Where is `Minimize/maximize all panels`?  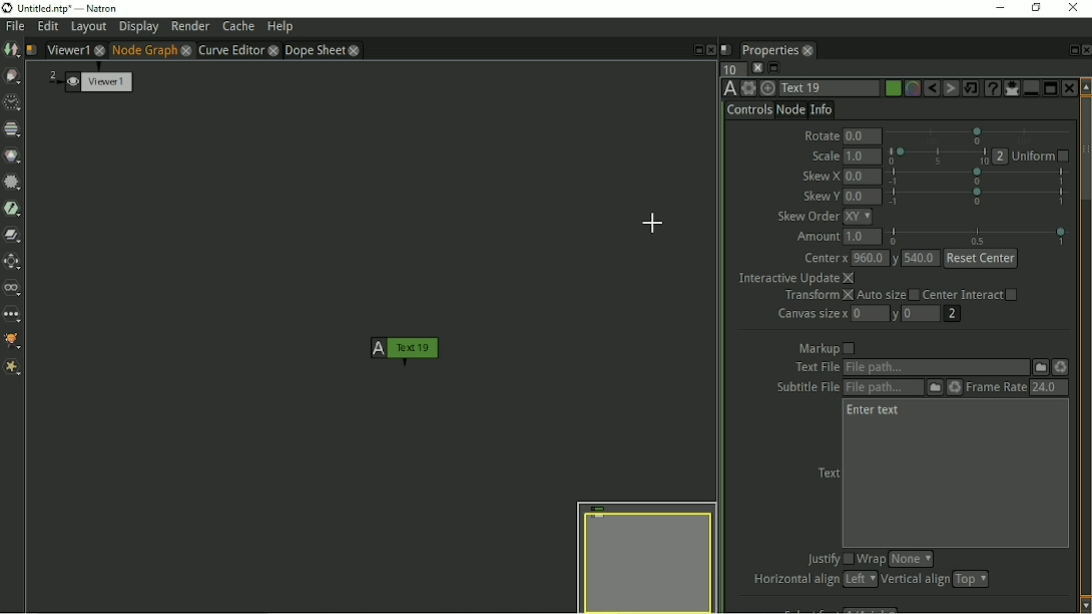 Minimize/maximize all panels is located at coordinates (774, 68).